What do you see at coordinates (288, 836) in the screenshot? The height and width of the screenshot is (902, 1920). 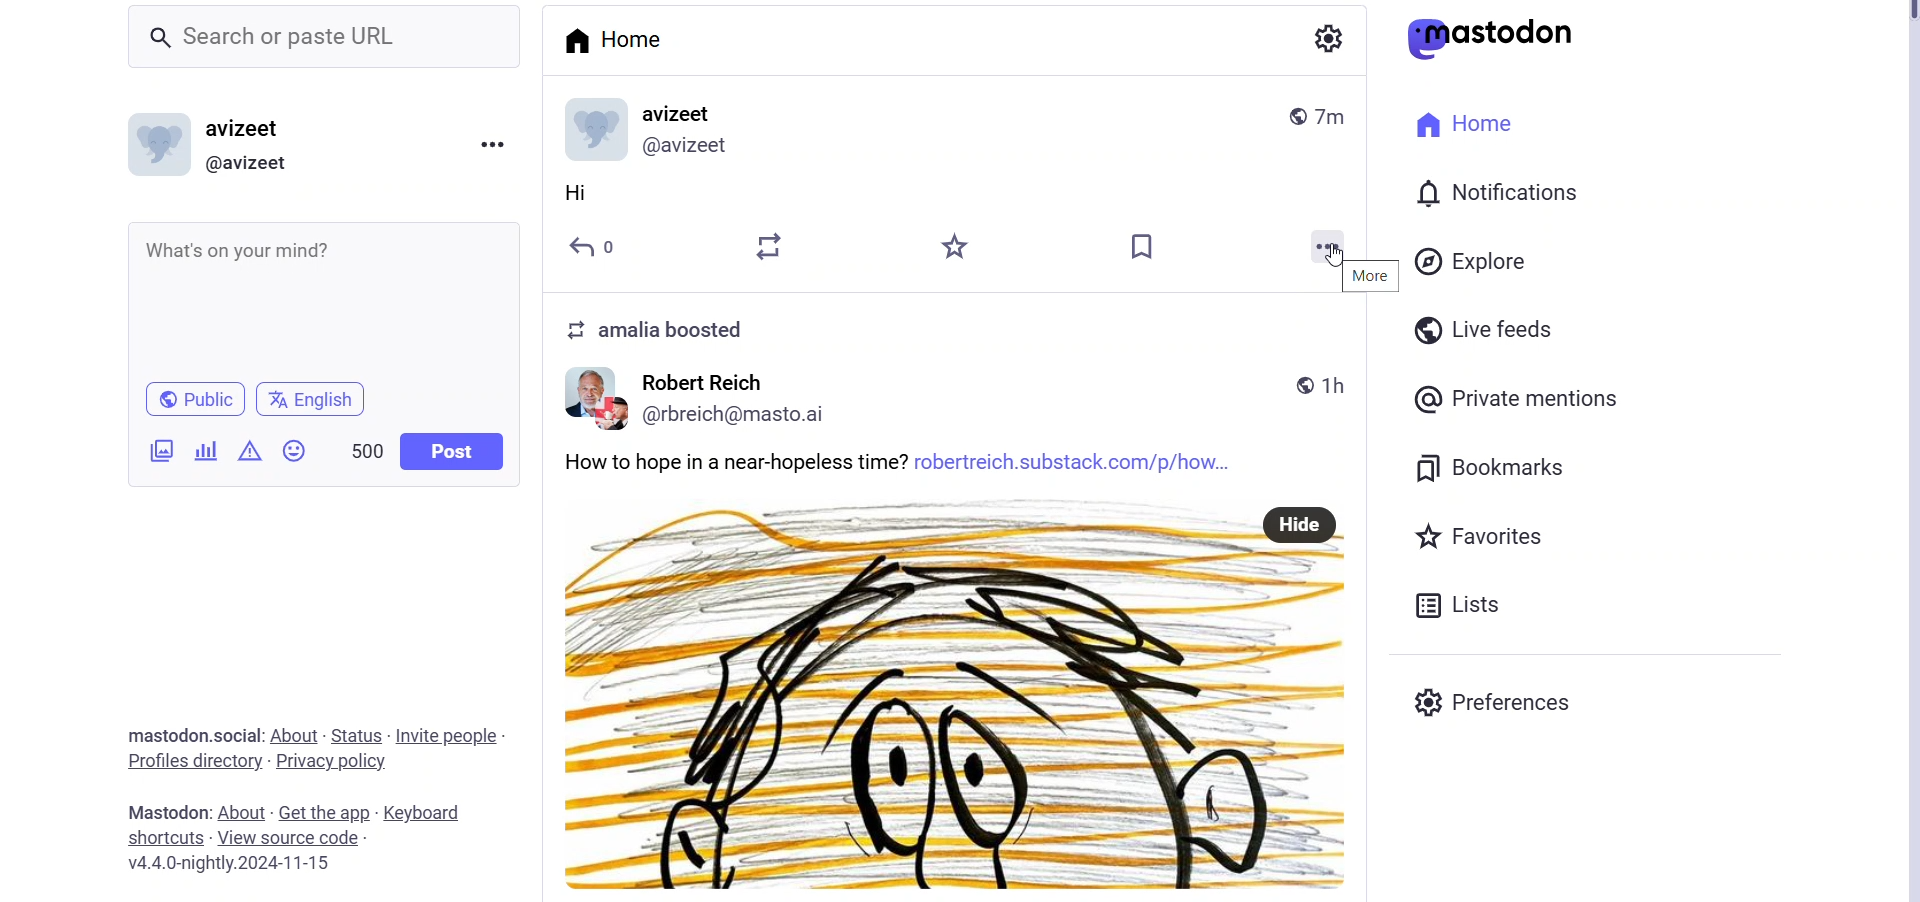 I see `View Source Code` at bounding box center [288, 836].